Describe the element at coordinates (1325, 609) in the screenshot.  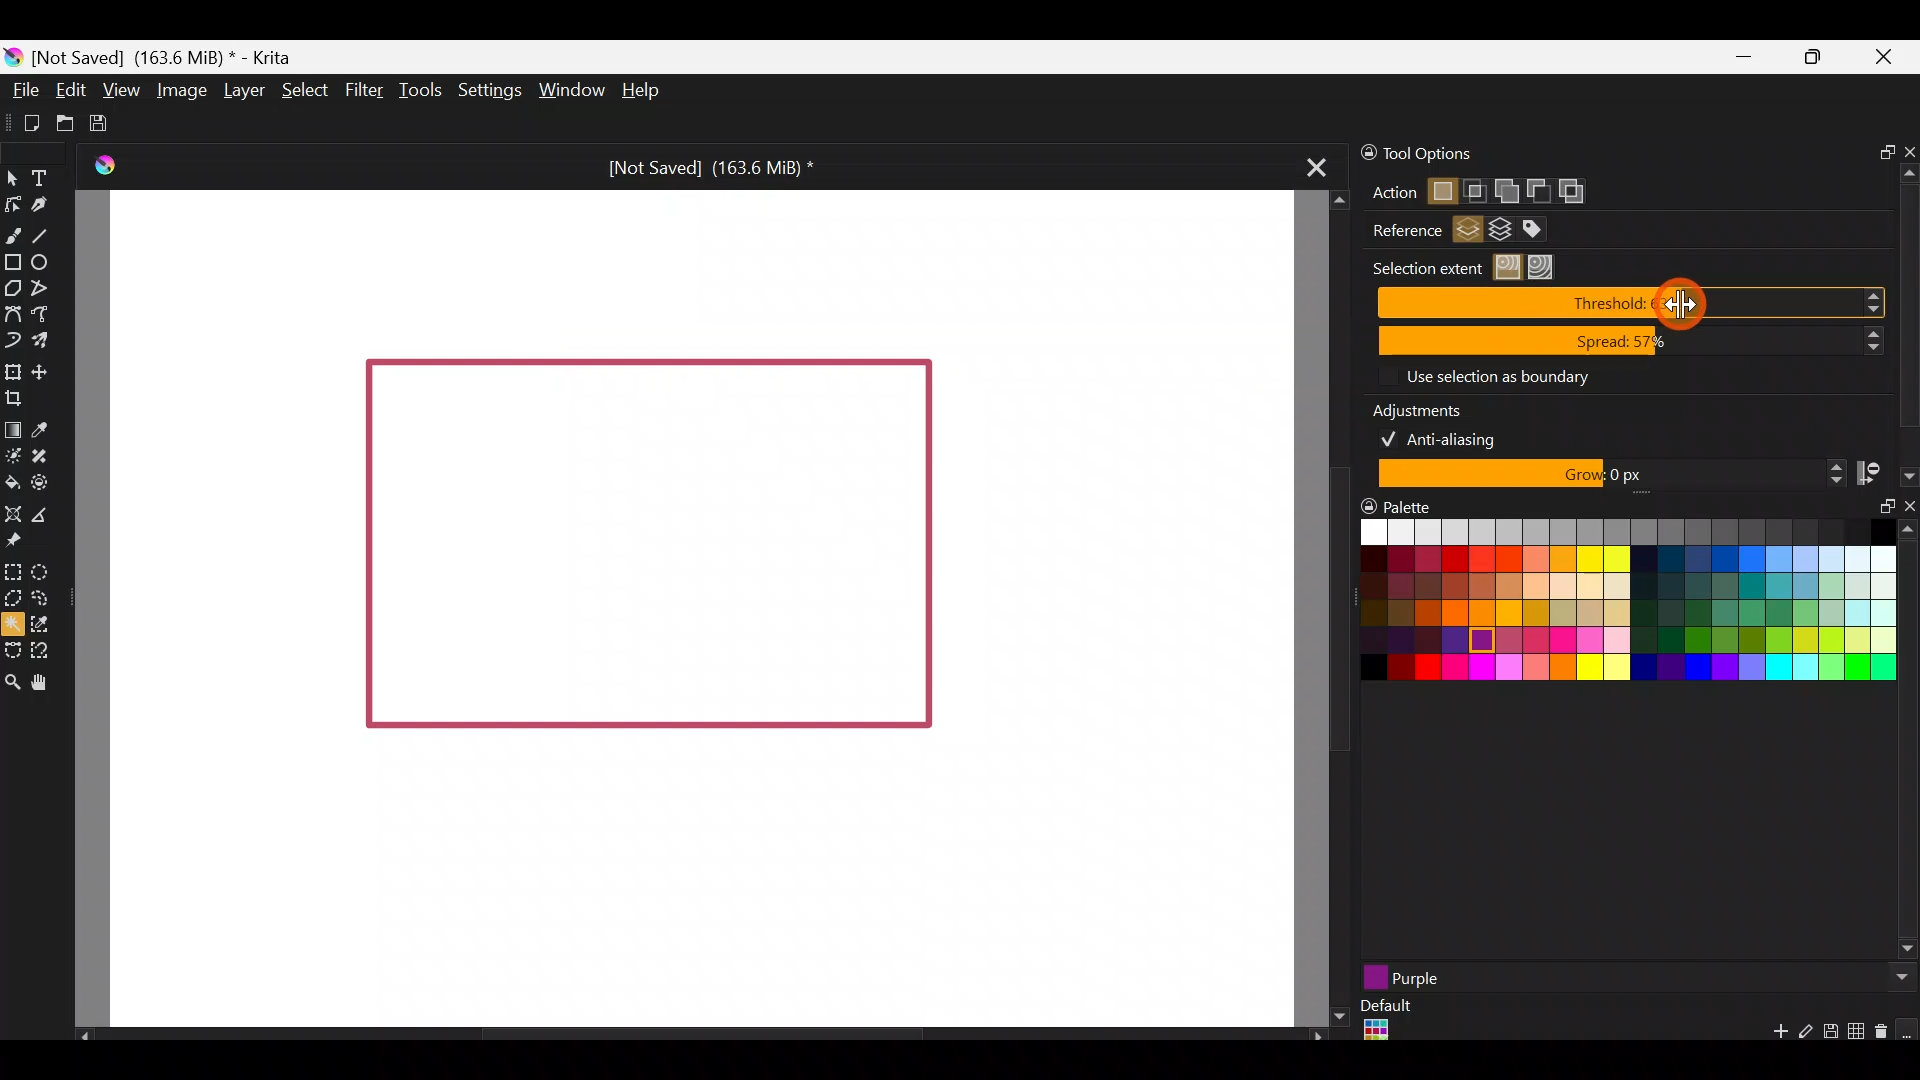
I see `Scroll bar` at that location.